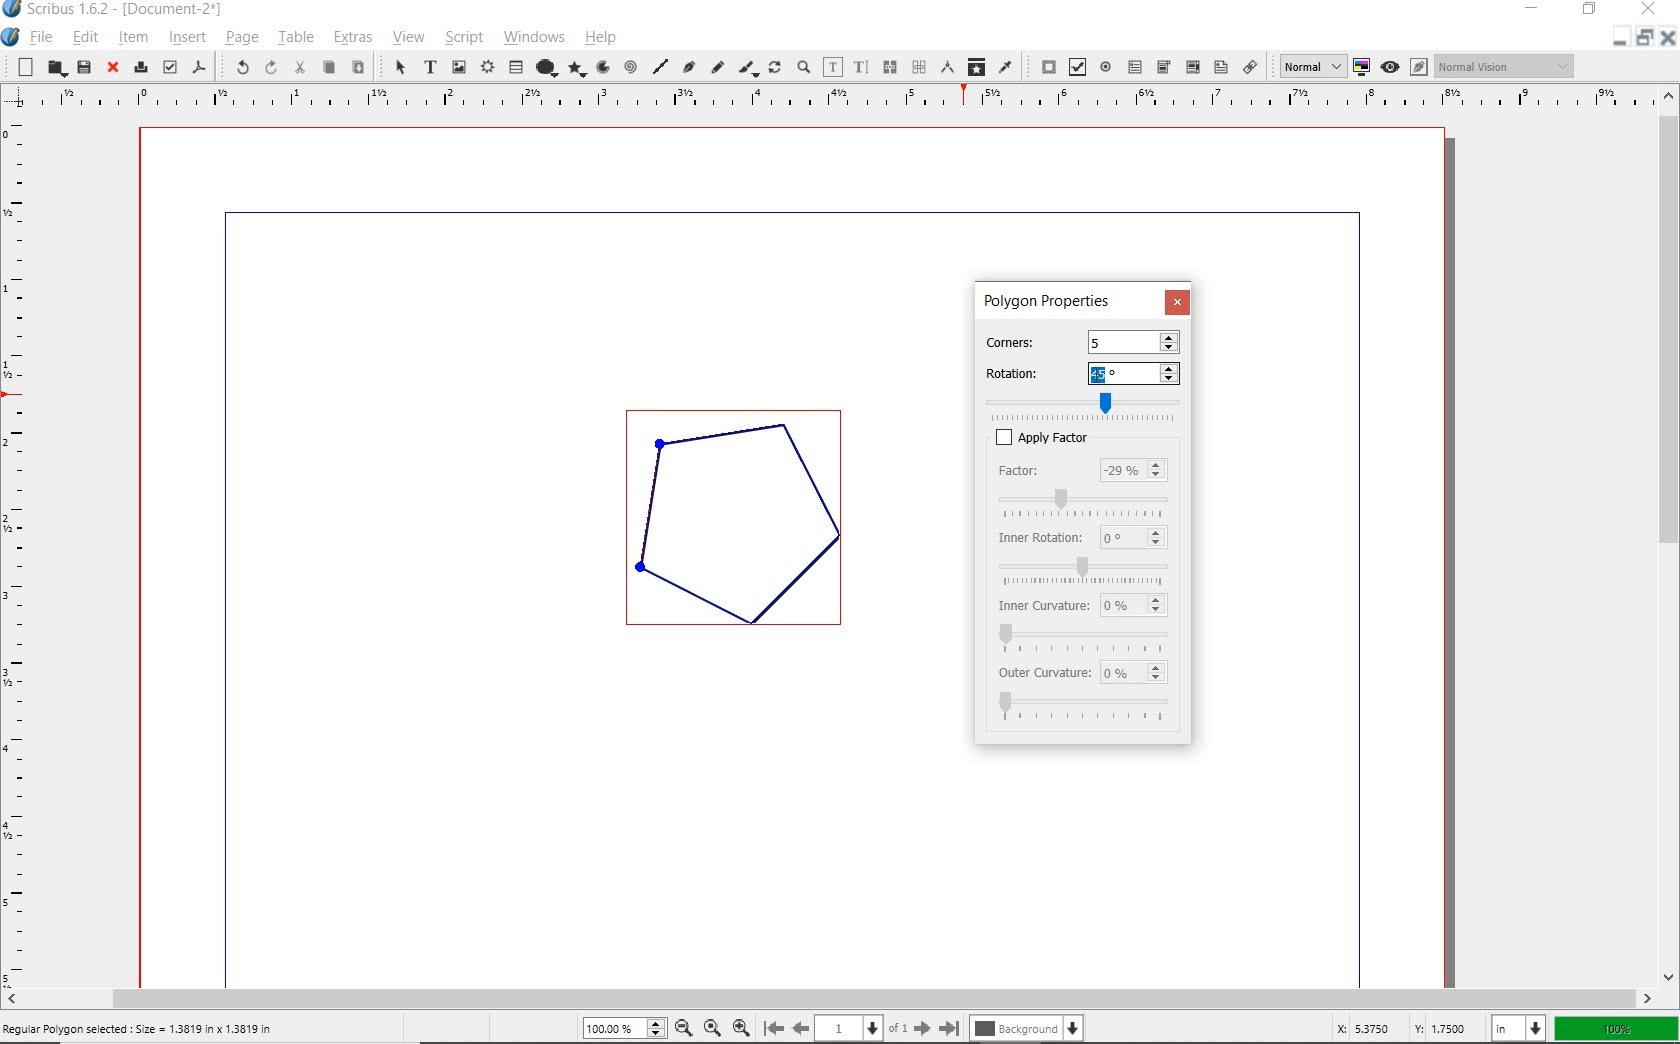 This screenshot has width=1680, height=1044. What do you see at coordinates (808, 1027) in the screenshot?
I see `move to previous` at bounding box center [808, 1027].